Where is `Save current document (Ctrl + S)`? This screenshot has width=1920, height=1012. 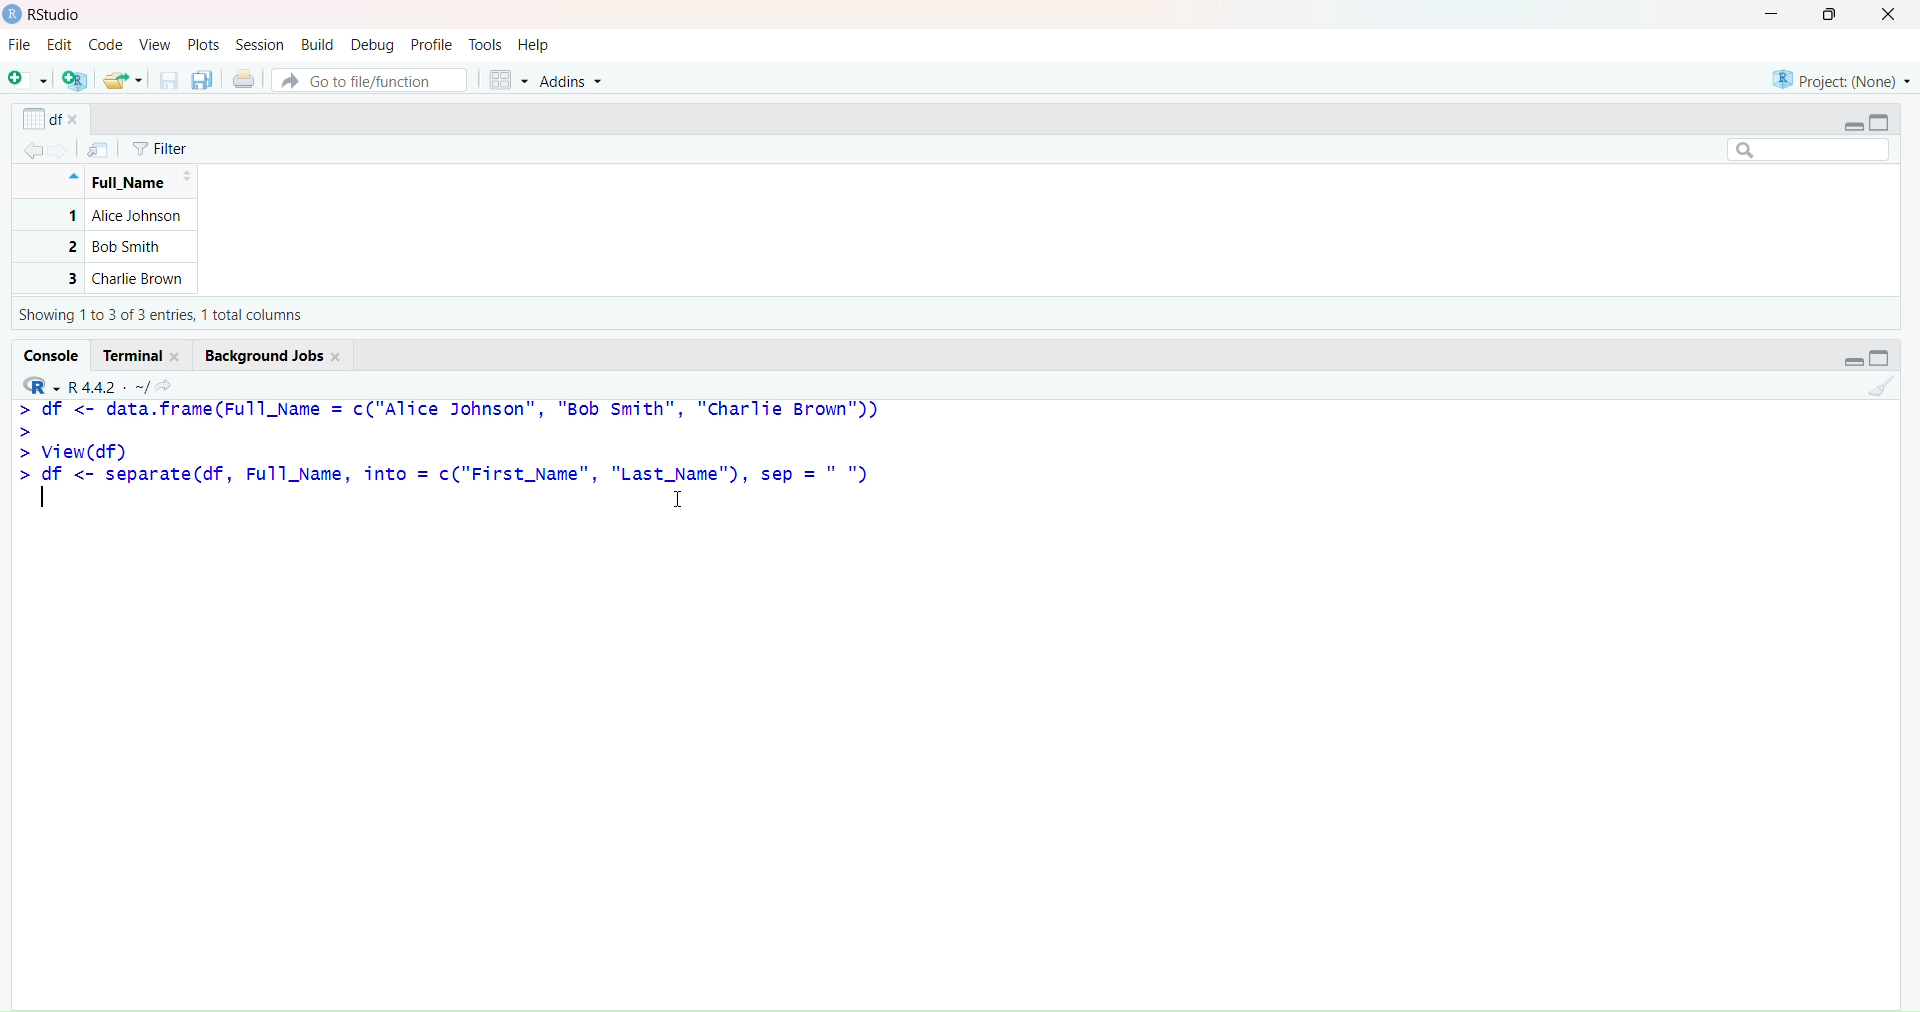
Save current document (Ctrl + S) is located at coordinates (168, 81).